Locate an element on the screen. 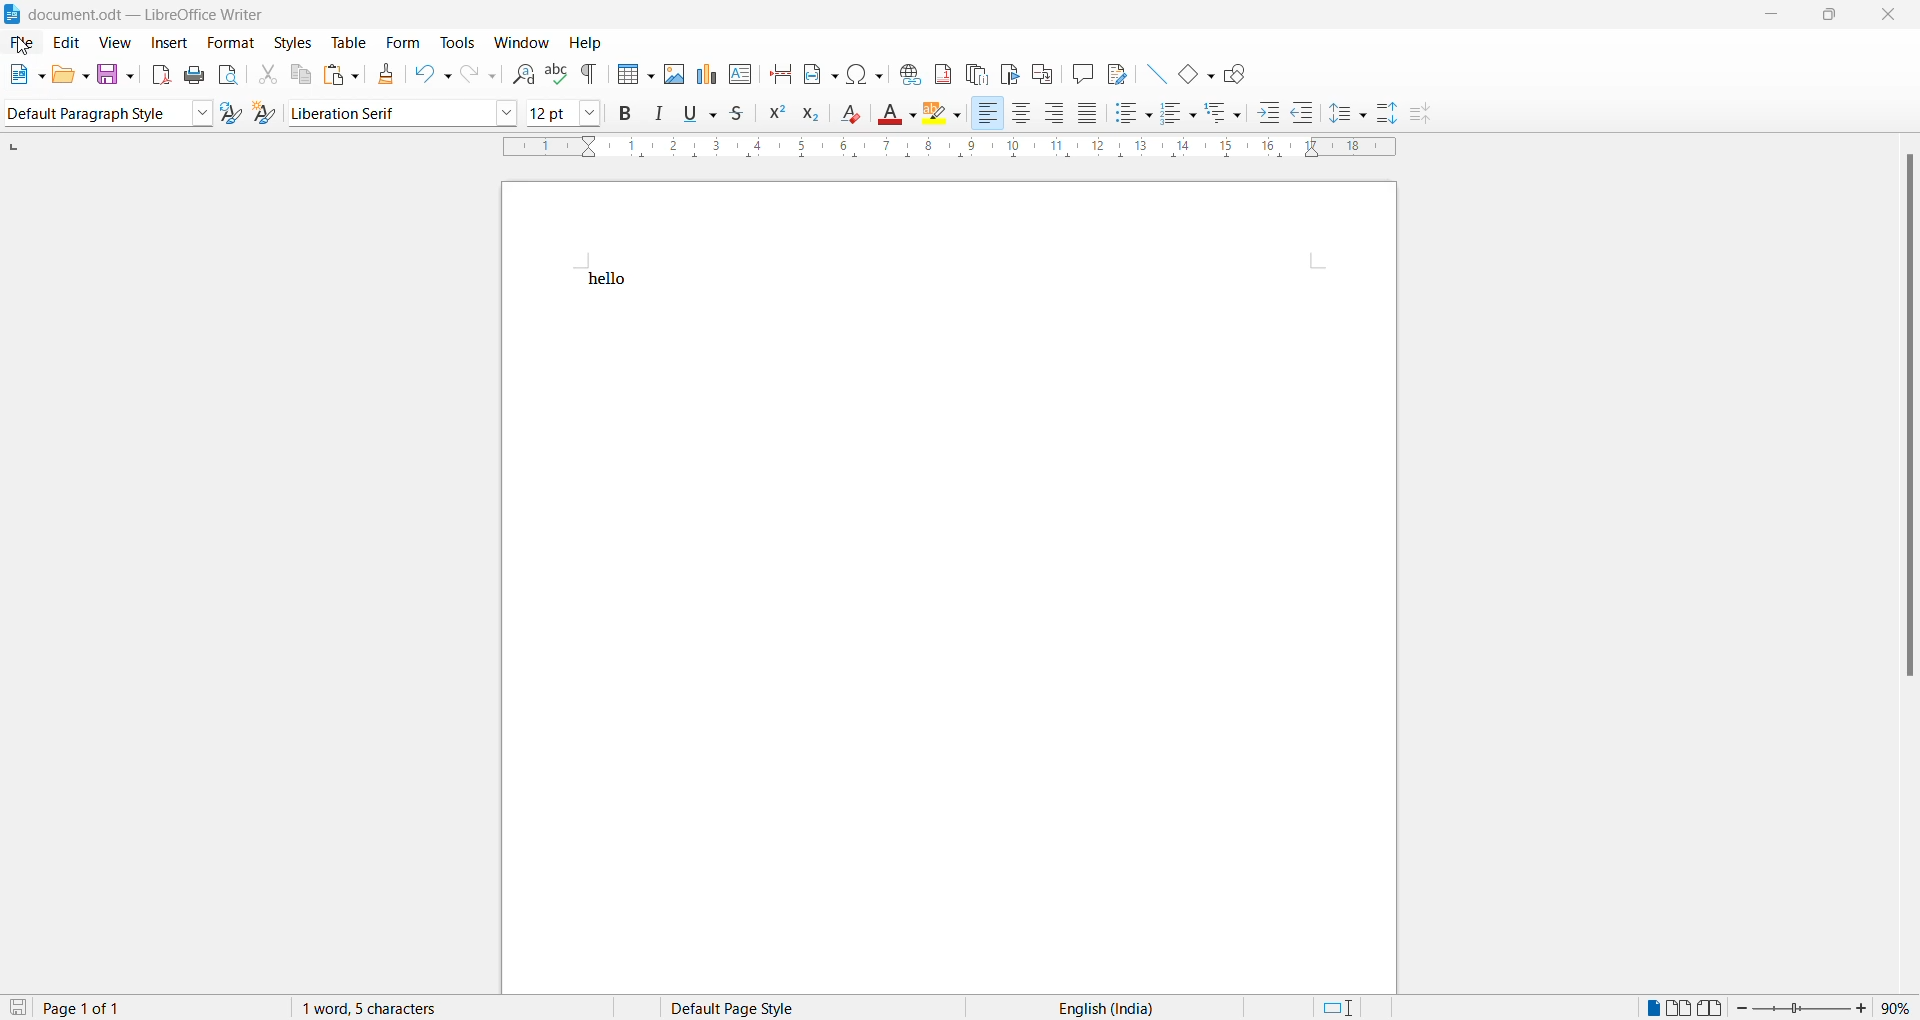 The image size is (1920, 1020). save is located at coordinates (19, 1006).